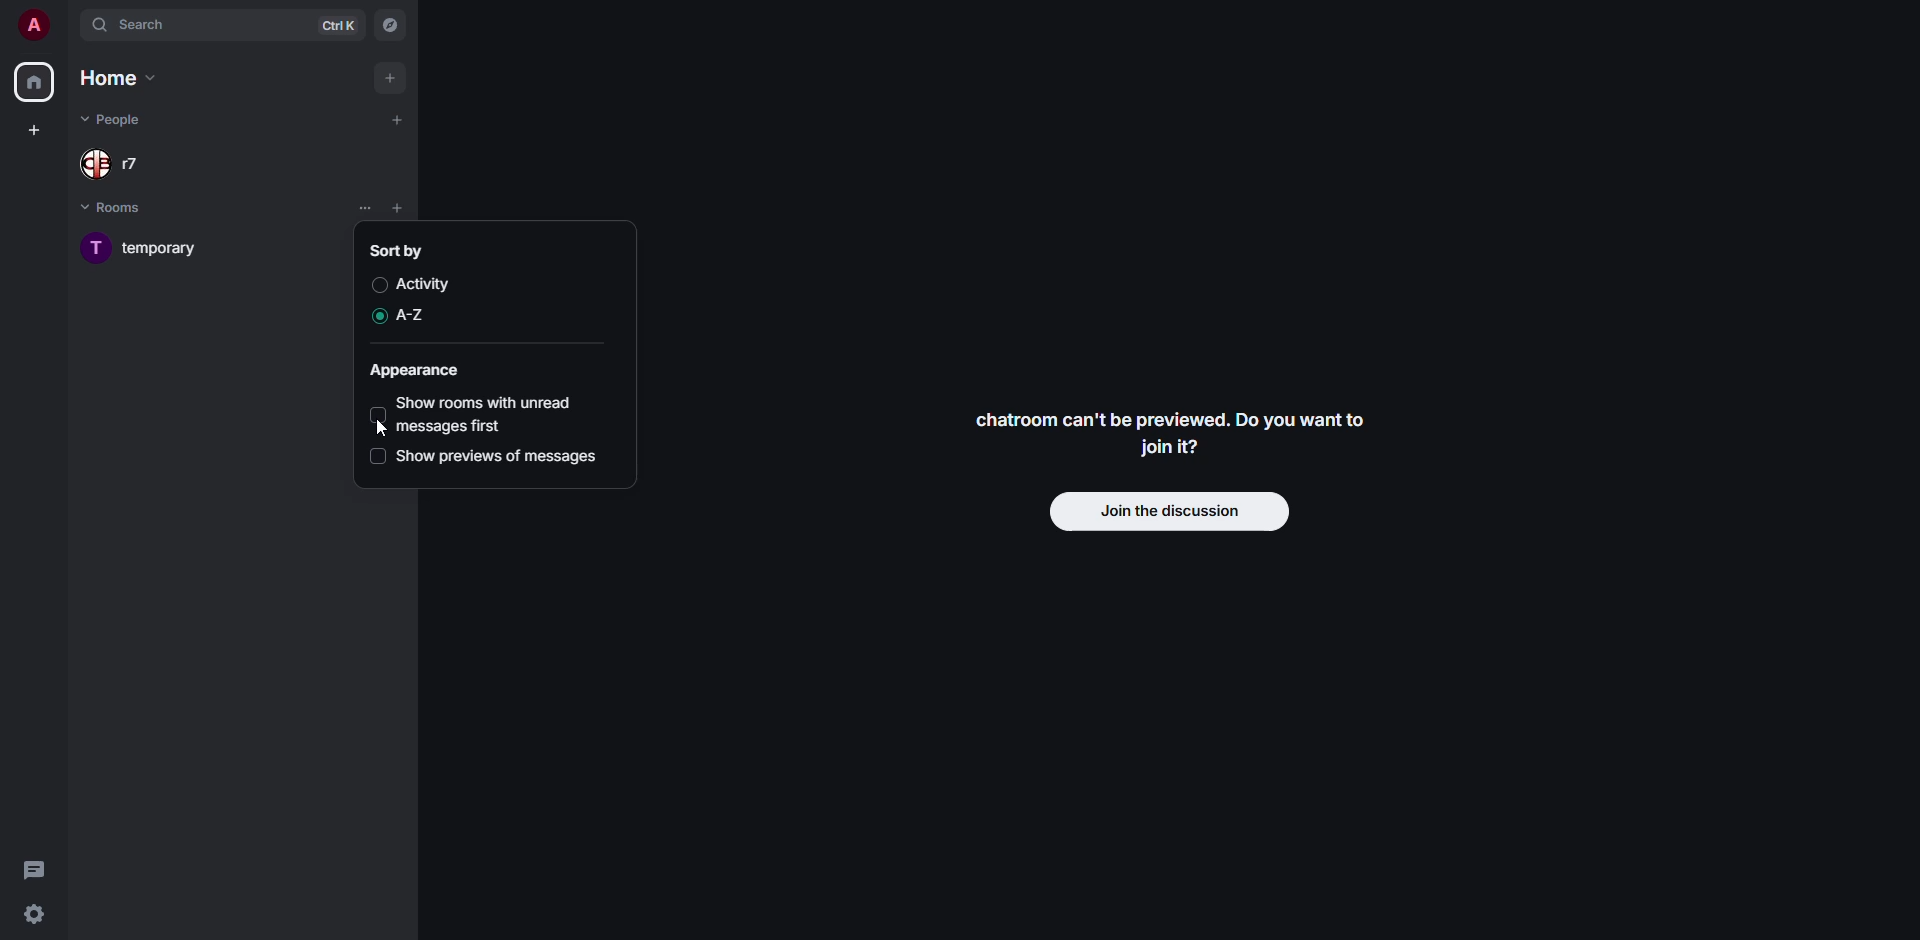 This screenshot has width=1920, height=940. What do you see at coordinates (415, 316) in the screenshot?
I see `a-z` at bounding box center [415, 316].